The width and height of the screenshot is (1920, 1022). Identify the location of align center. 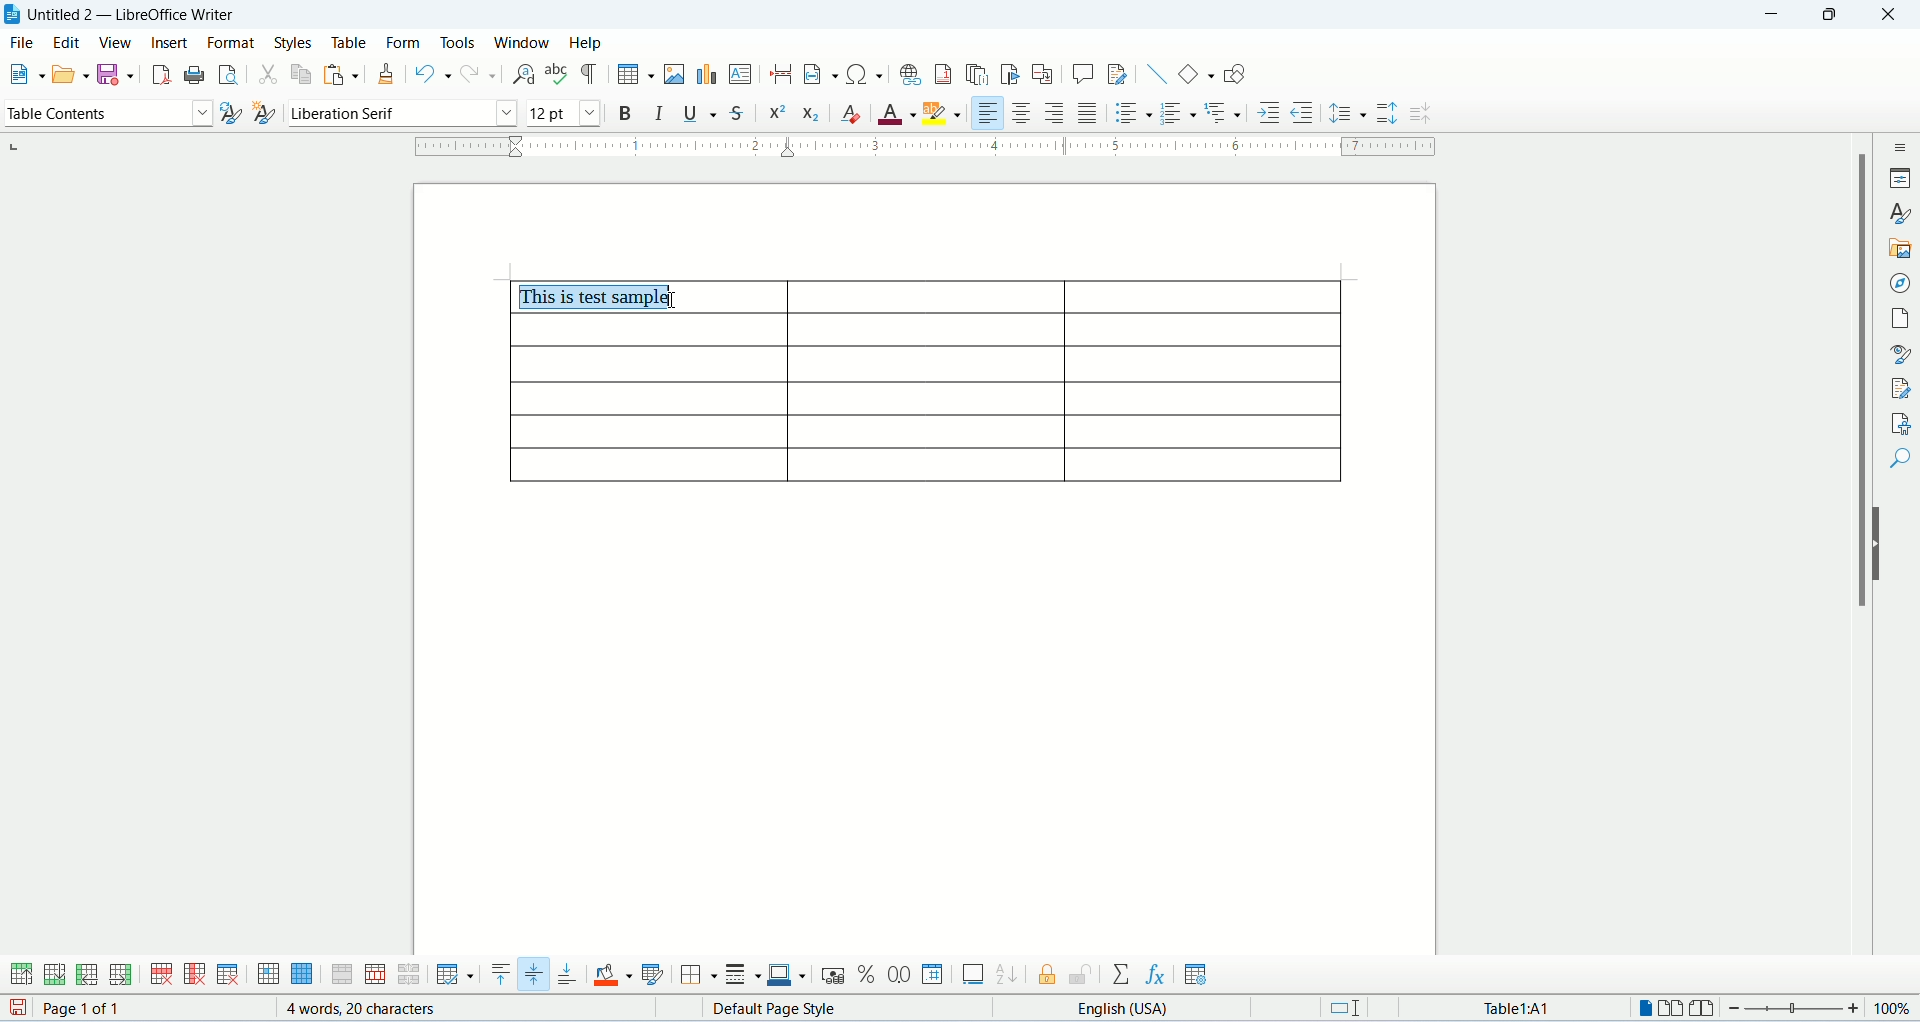
(1025, 113).